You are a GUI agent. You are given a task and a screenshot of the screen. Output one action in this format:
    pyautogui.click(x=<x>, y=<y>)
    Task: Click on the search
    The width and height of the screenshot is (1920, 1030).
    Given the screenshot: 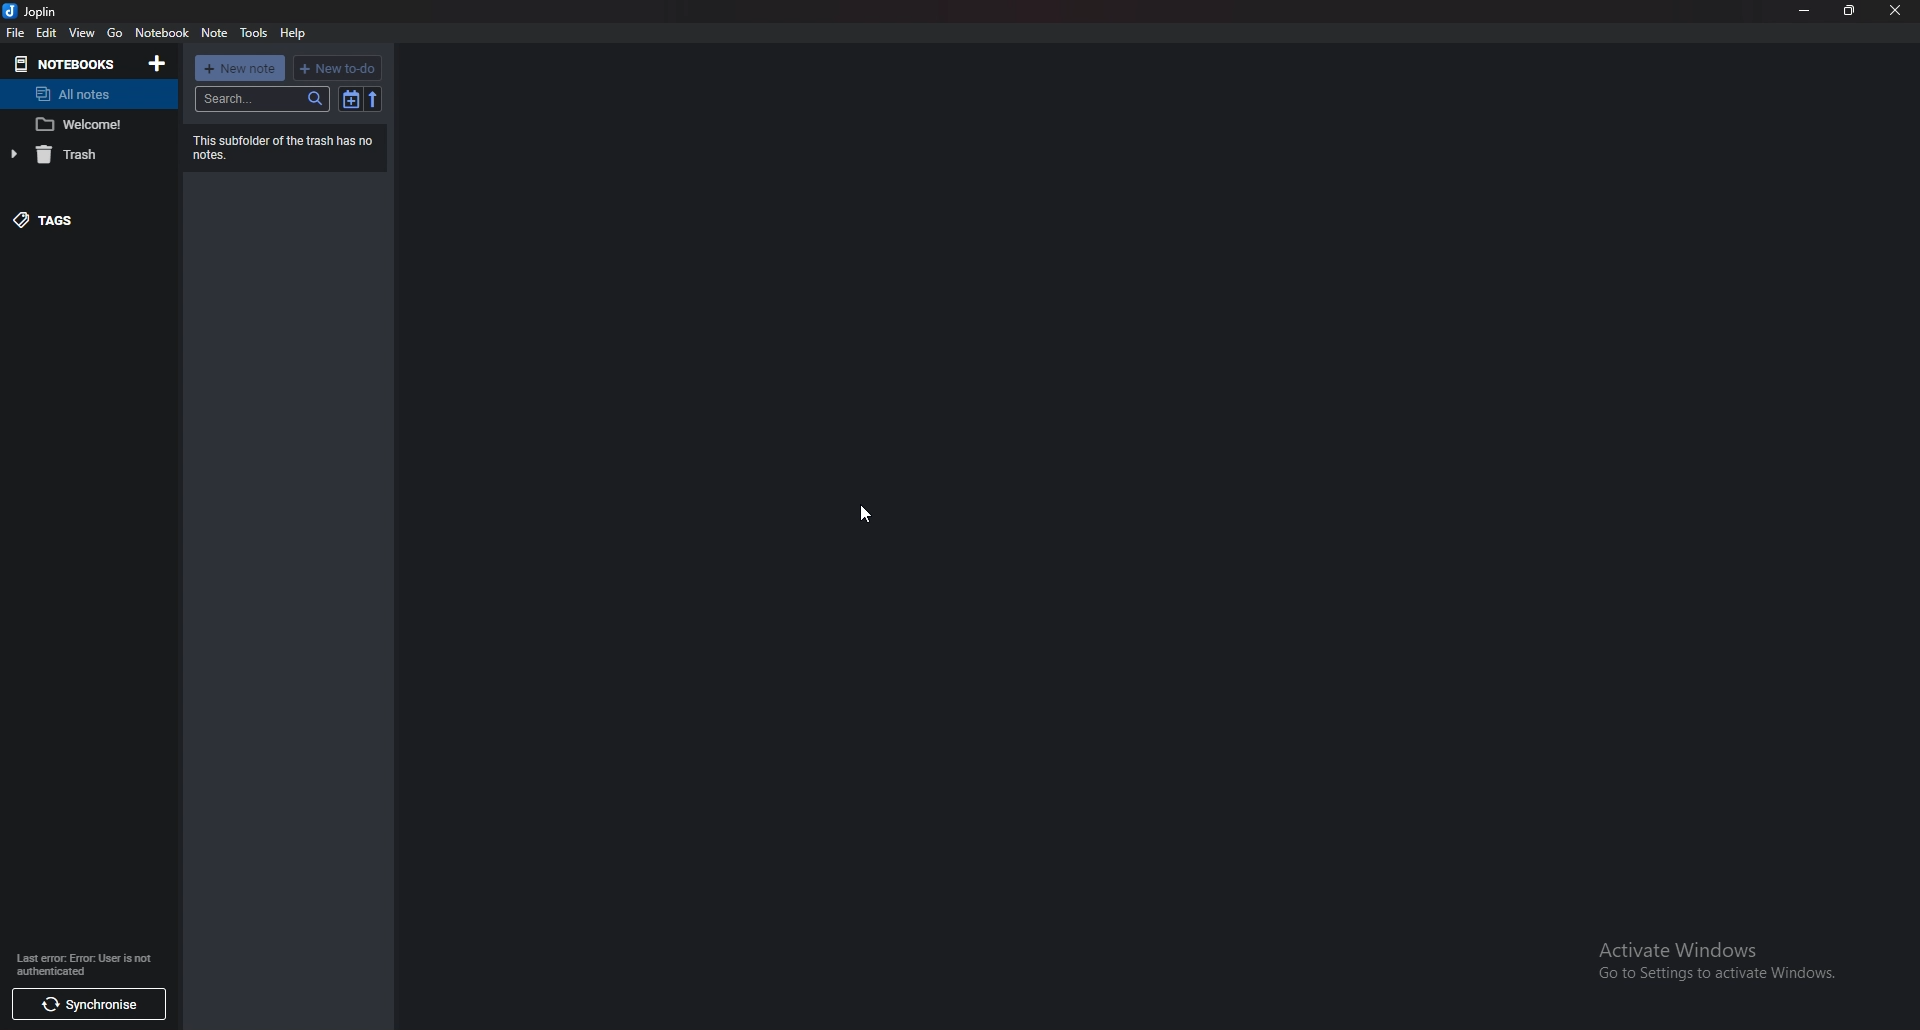 What is the action you would take?
    pyautogui.click(x=262, y=98)
    